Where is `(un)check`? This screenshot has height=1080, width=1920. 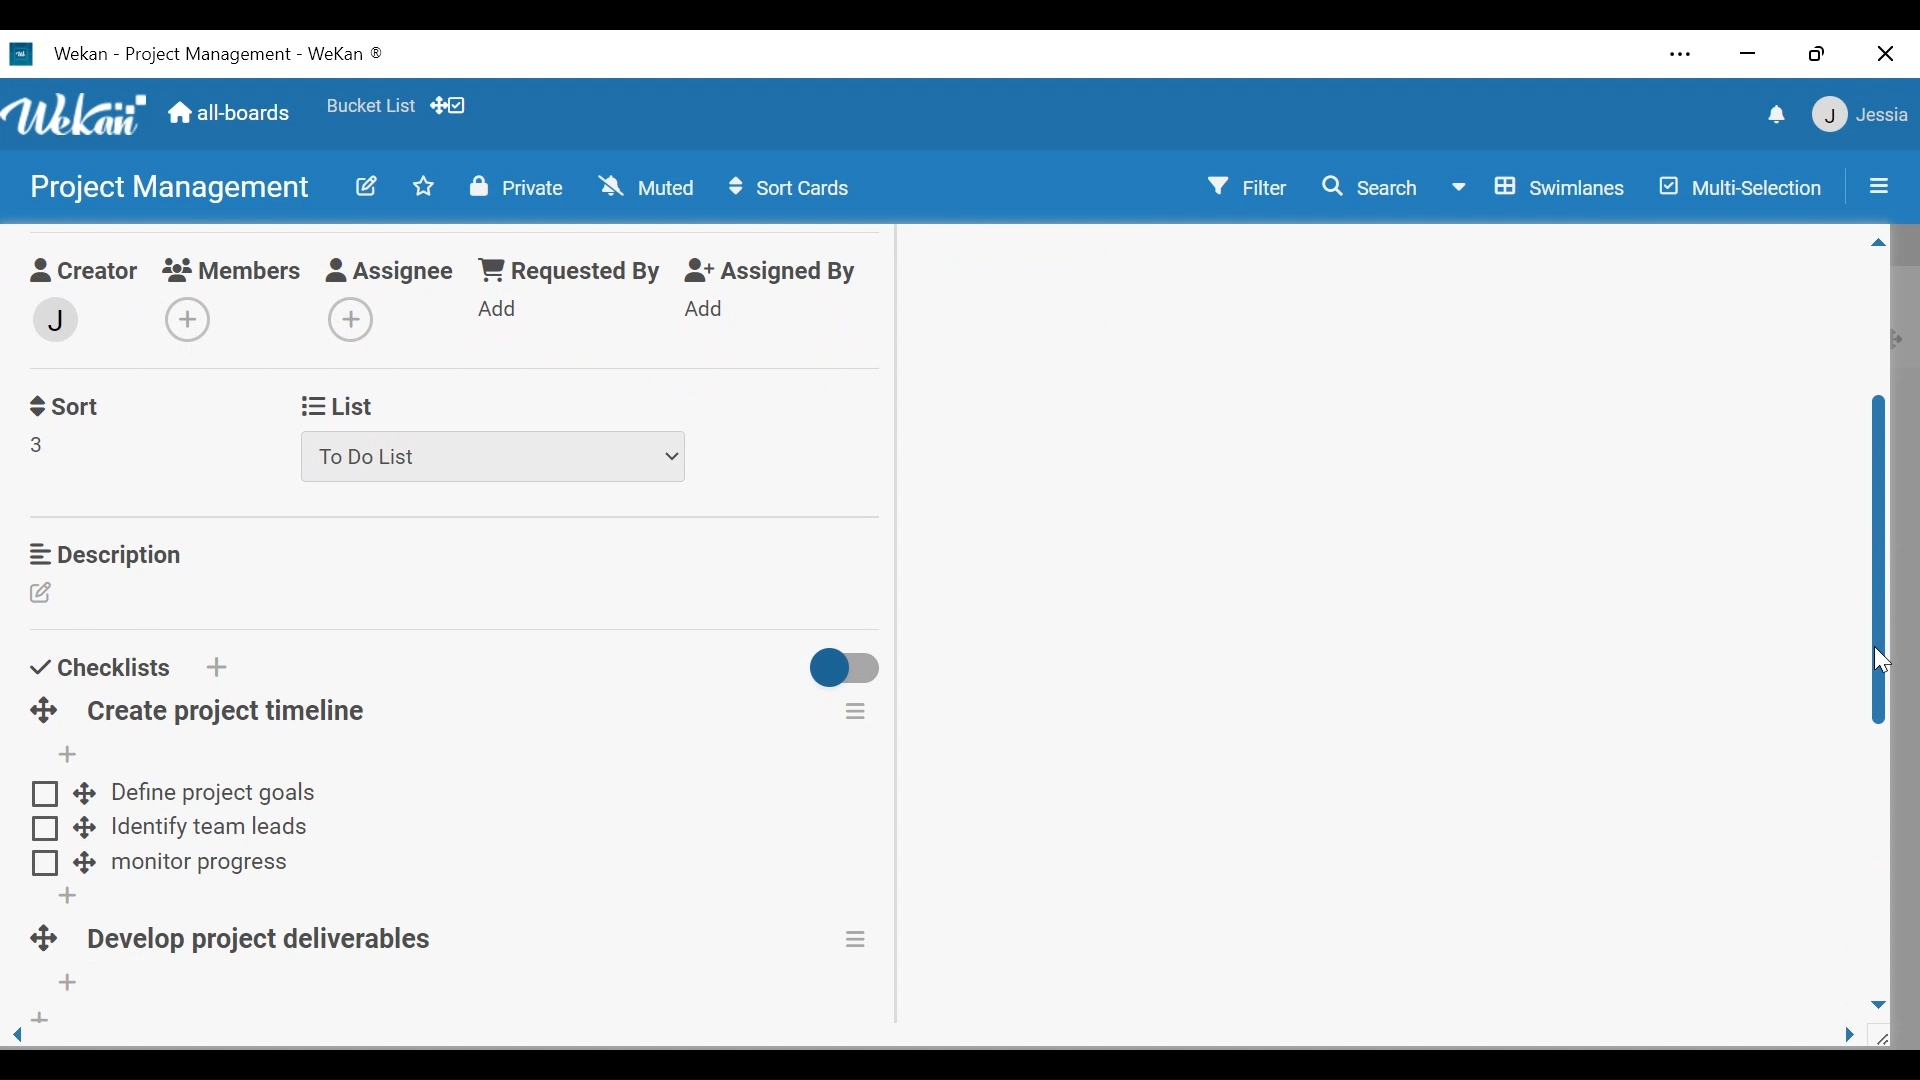 (un)check is located at coordinates (45, 864).